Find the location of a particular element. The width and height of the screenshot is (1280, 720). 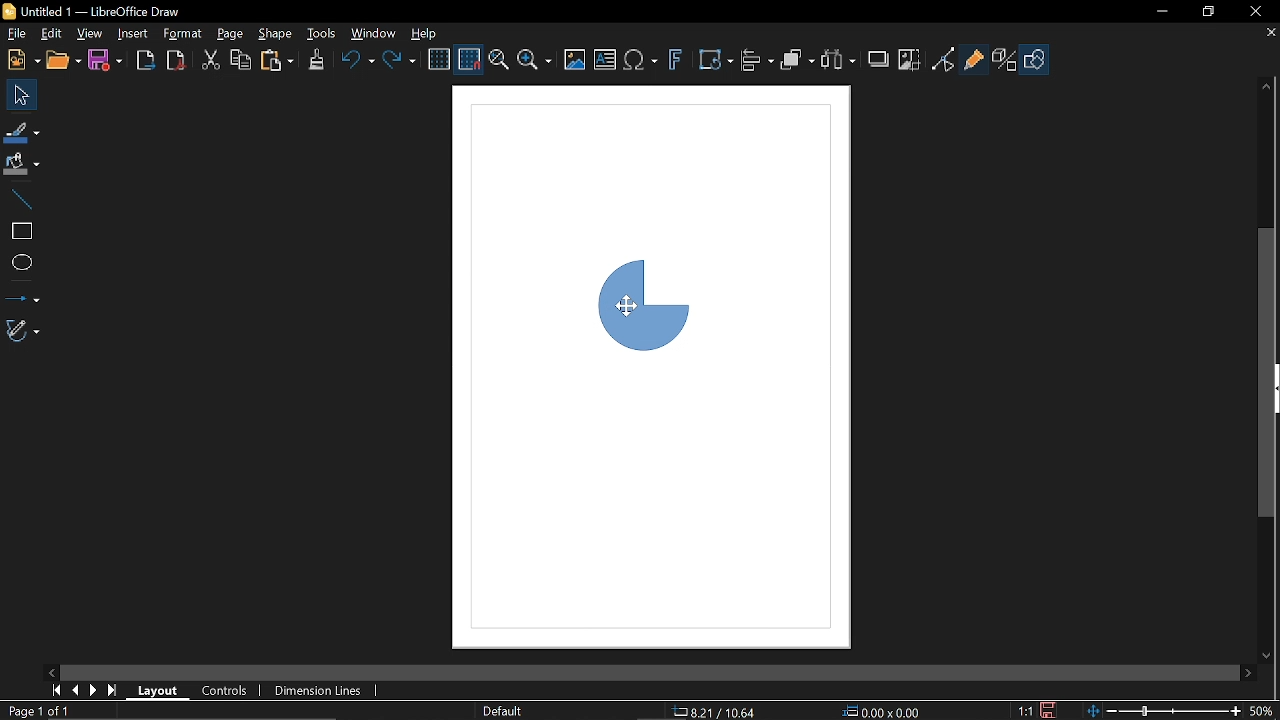

Glue is located at coordinates (974, 57).